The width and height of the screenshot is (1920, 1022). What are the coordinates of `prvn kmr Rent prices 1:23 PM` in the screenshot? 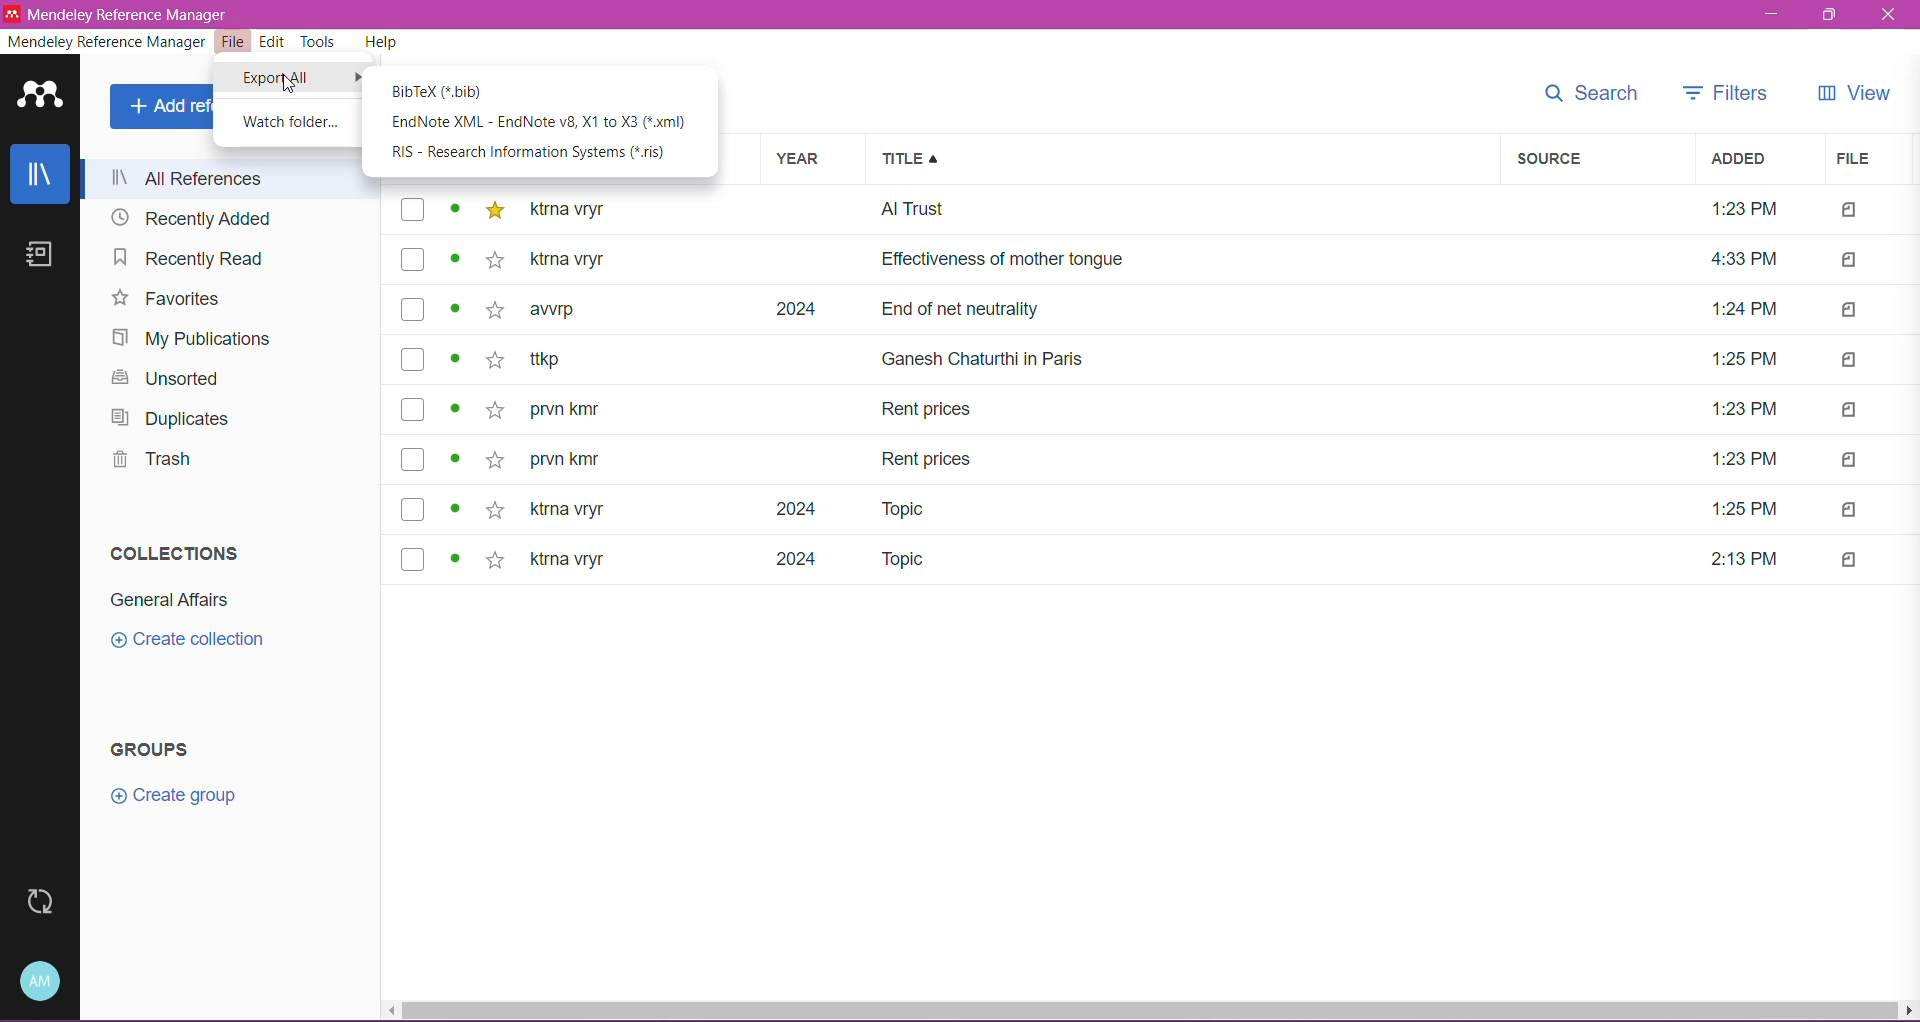 It's located at (1156, 462).